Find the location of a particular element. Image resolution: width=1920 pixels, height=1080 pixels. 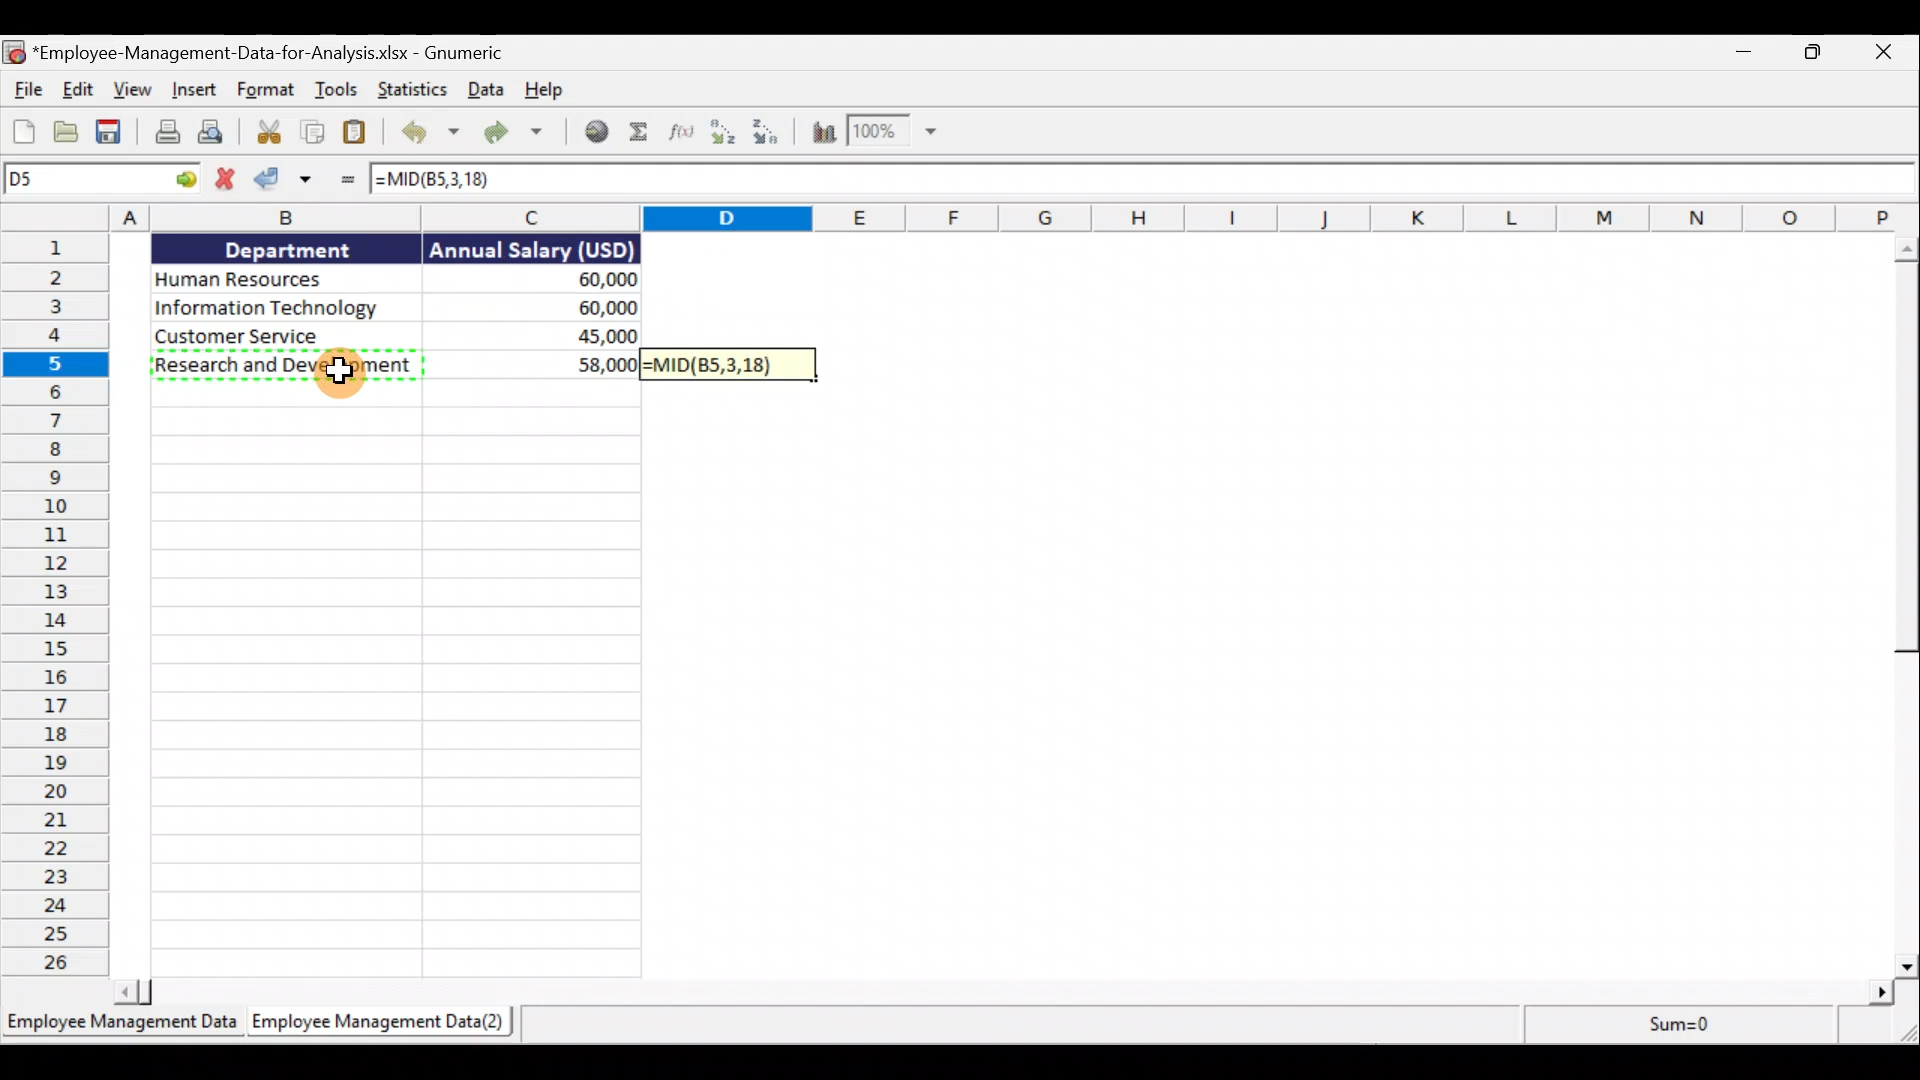

Cell allocation is located at coordinates (99, 179).